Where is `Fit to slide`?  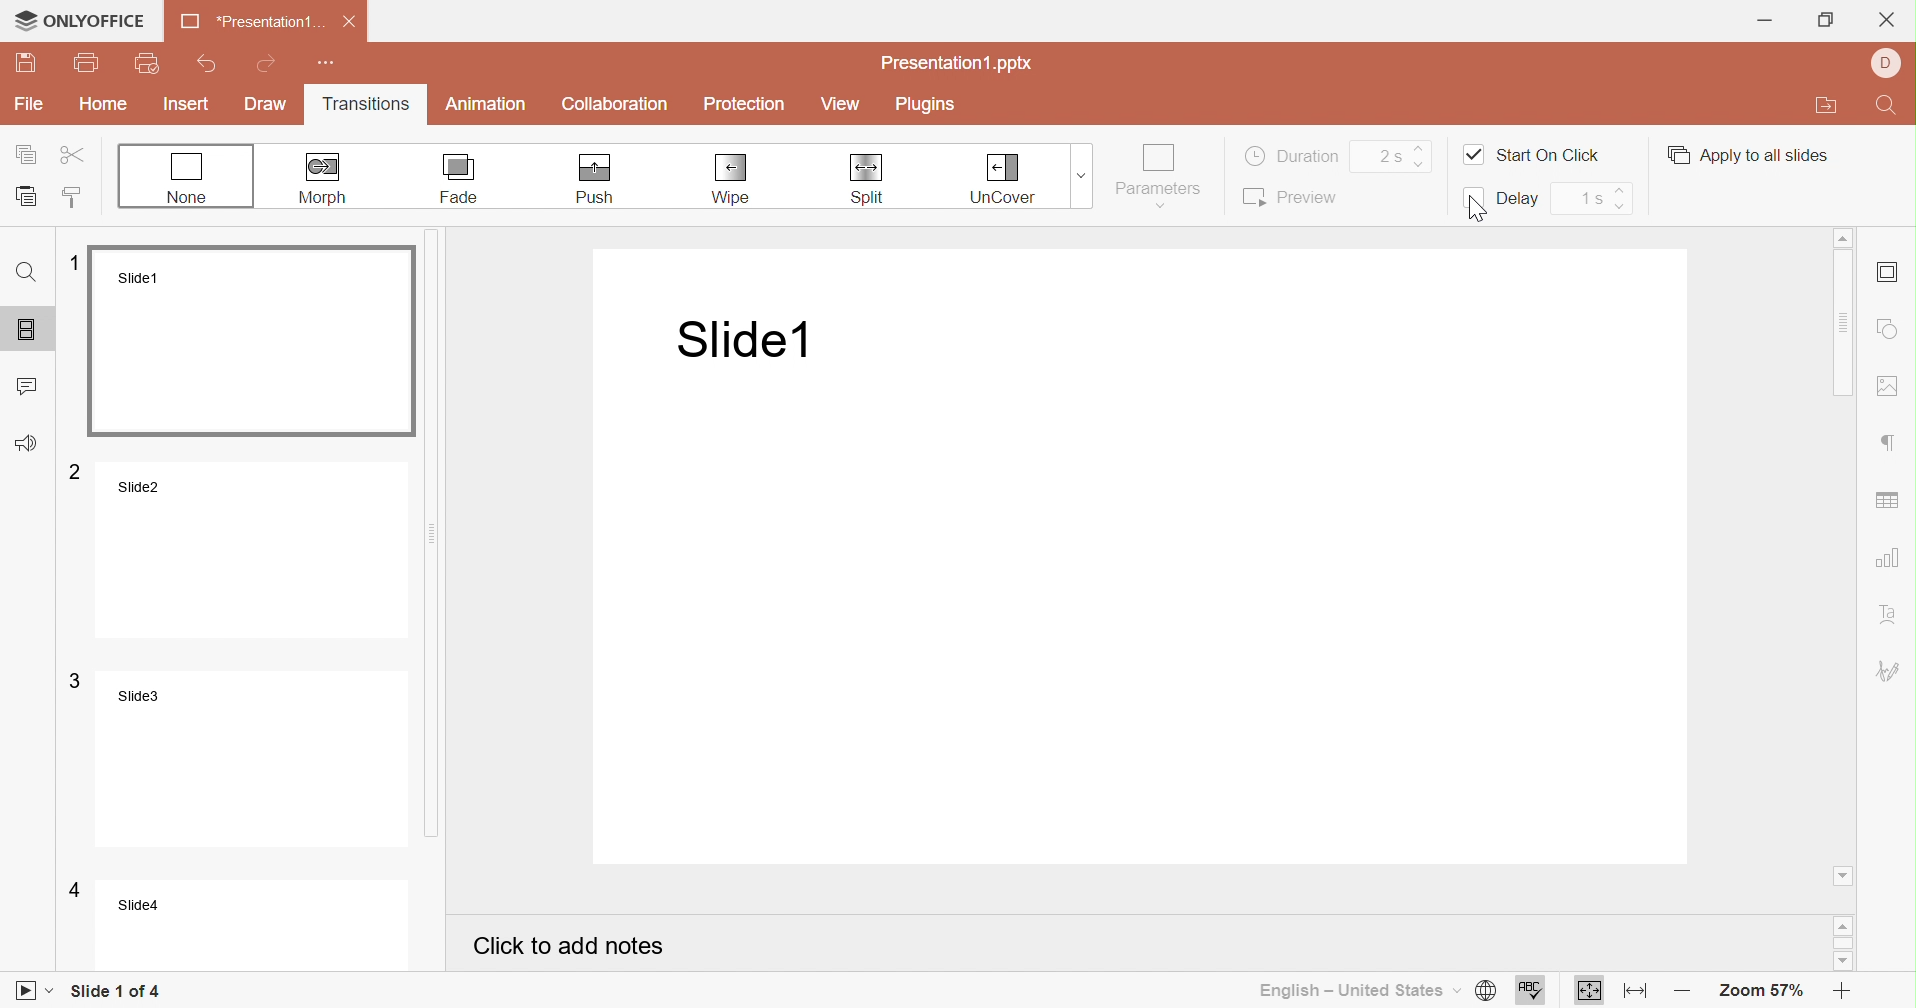 Fit to slide is located at coordinates (1588, 990).